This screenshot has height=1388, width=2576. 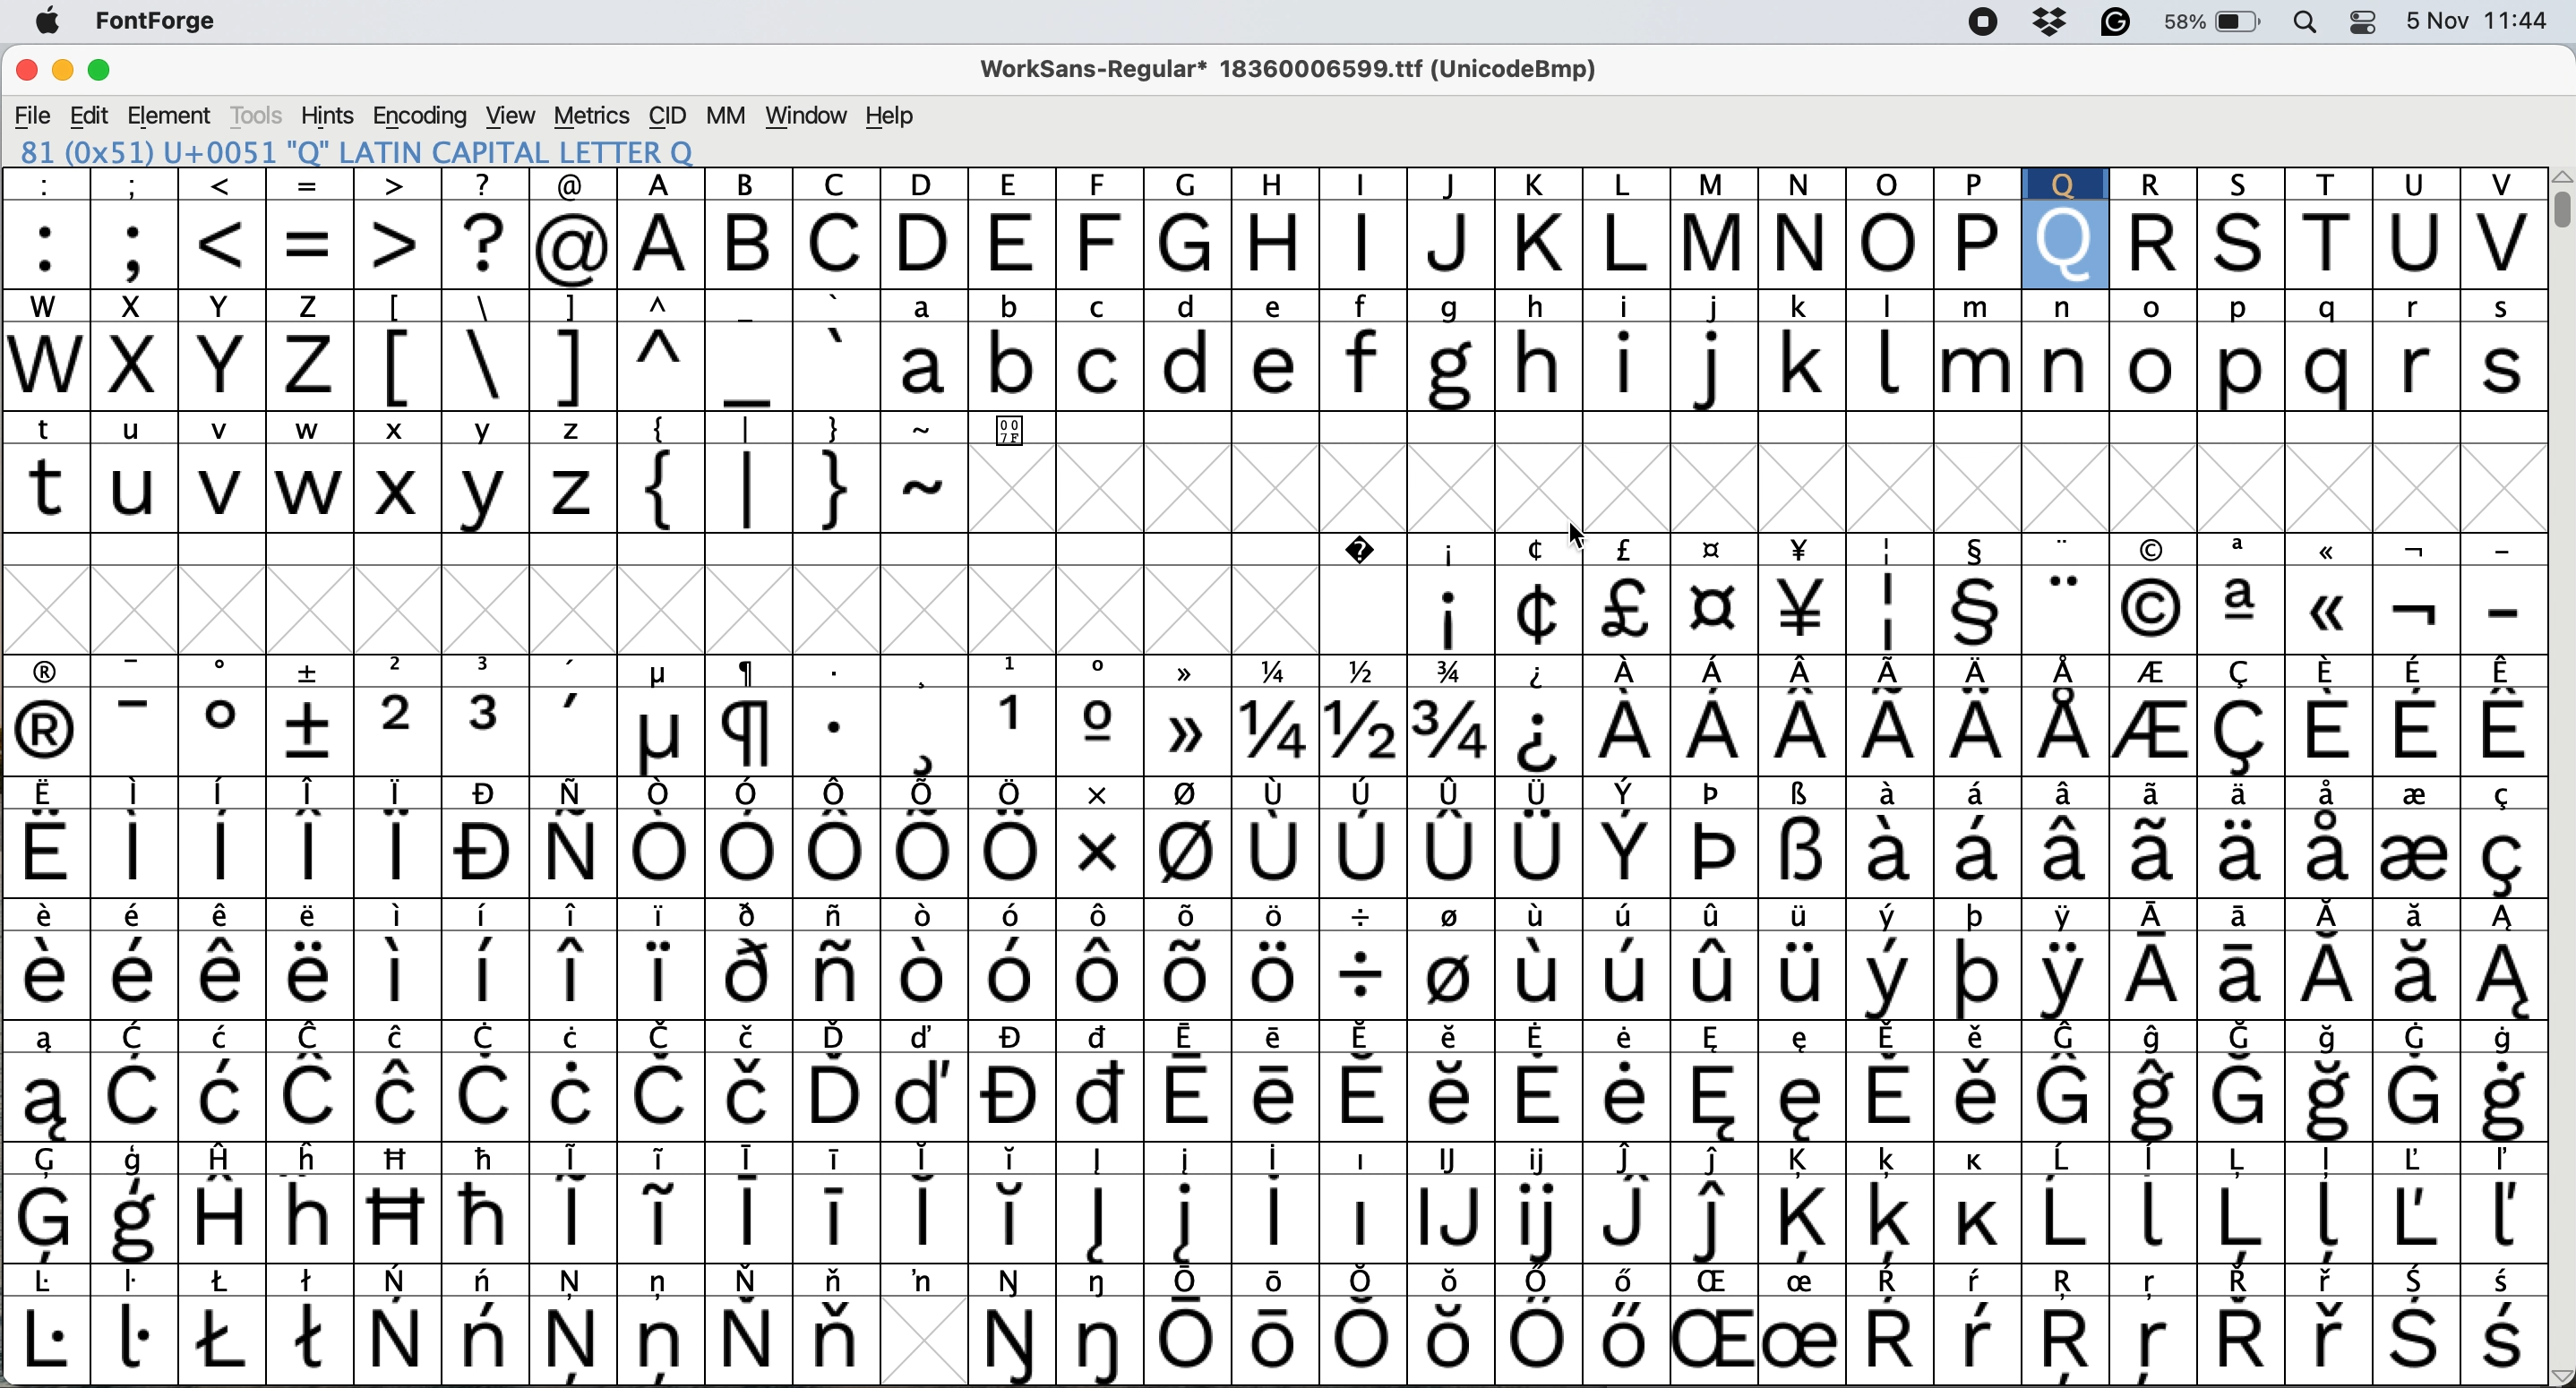 What do you see at coordinates (31, 115) in the screenshot?
I see `file` at bounding box center [31, 115].